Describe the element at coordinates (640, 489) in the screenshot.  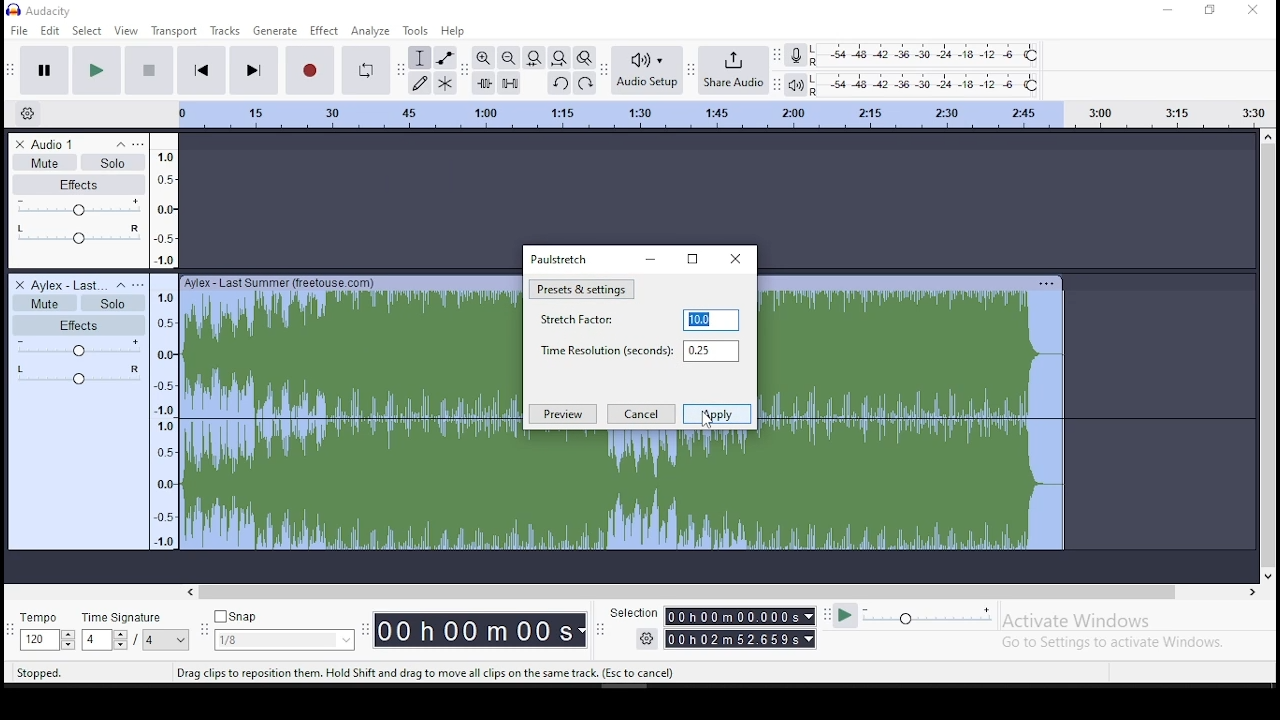
I see `audio track` at that location.